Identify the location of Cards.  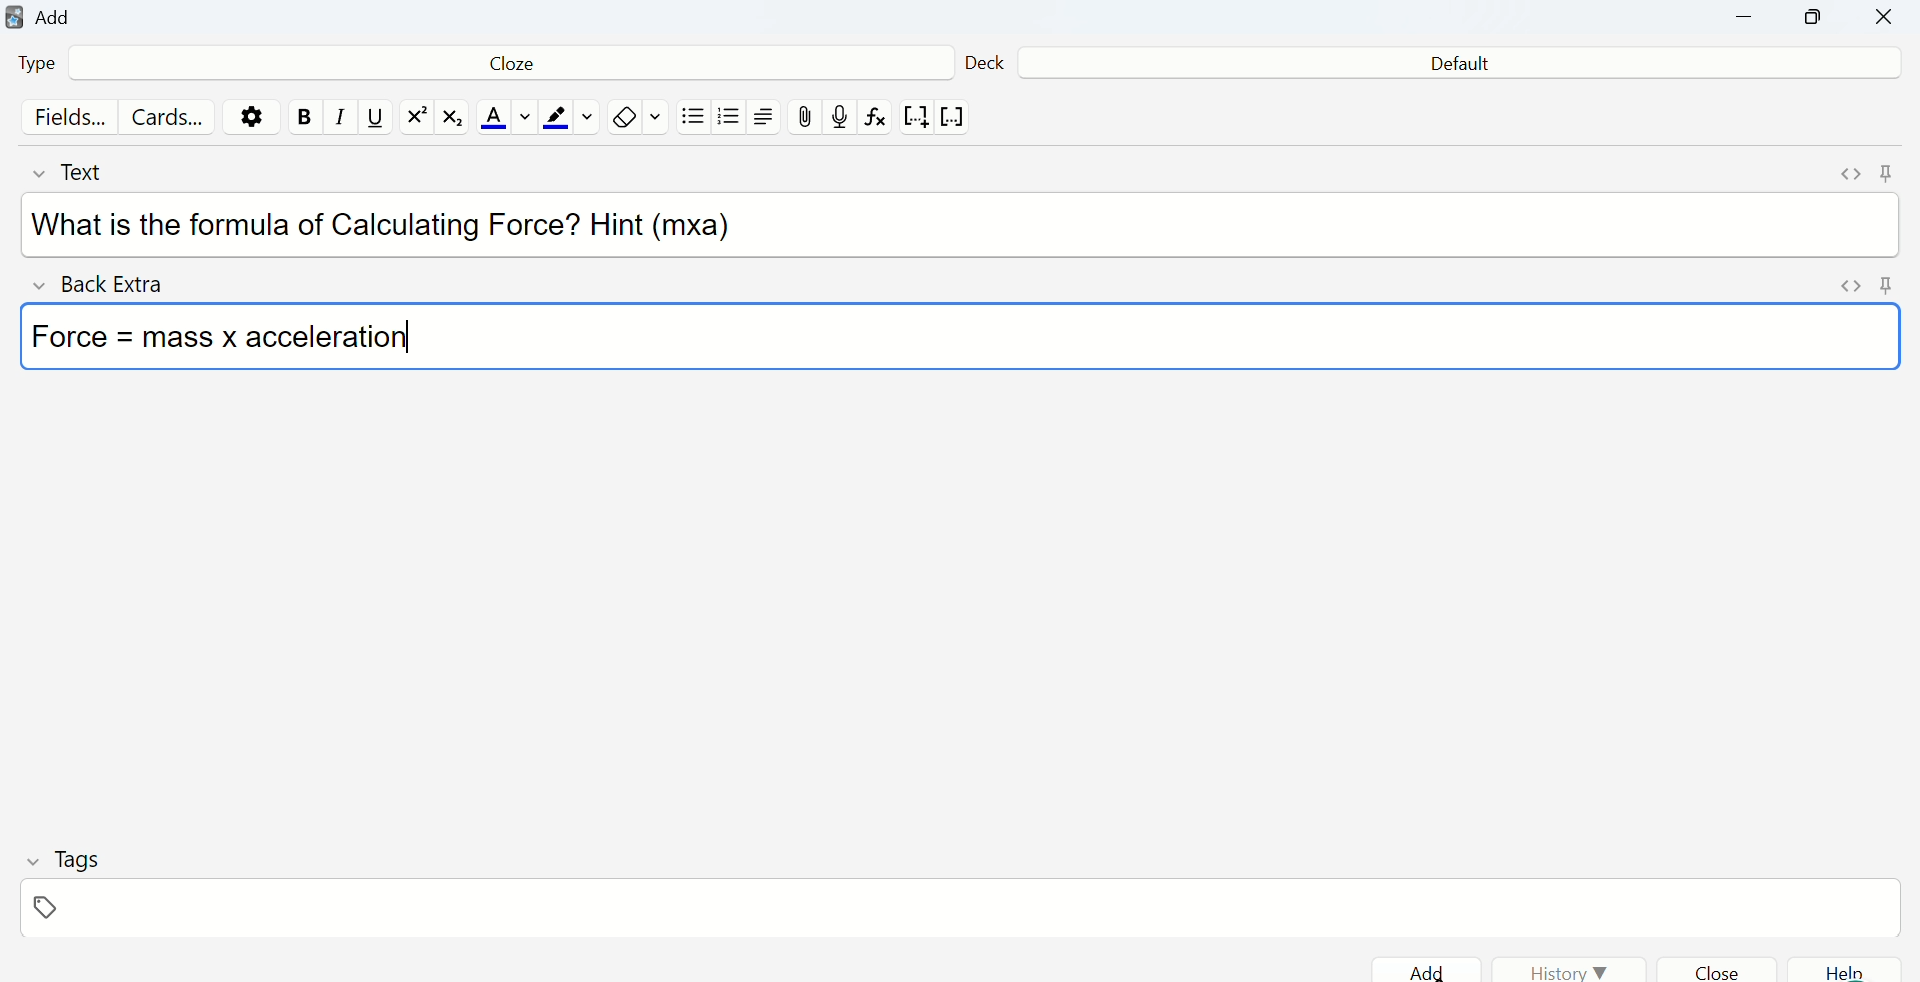
(169, 118).